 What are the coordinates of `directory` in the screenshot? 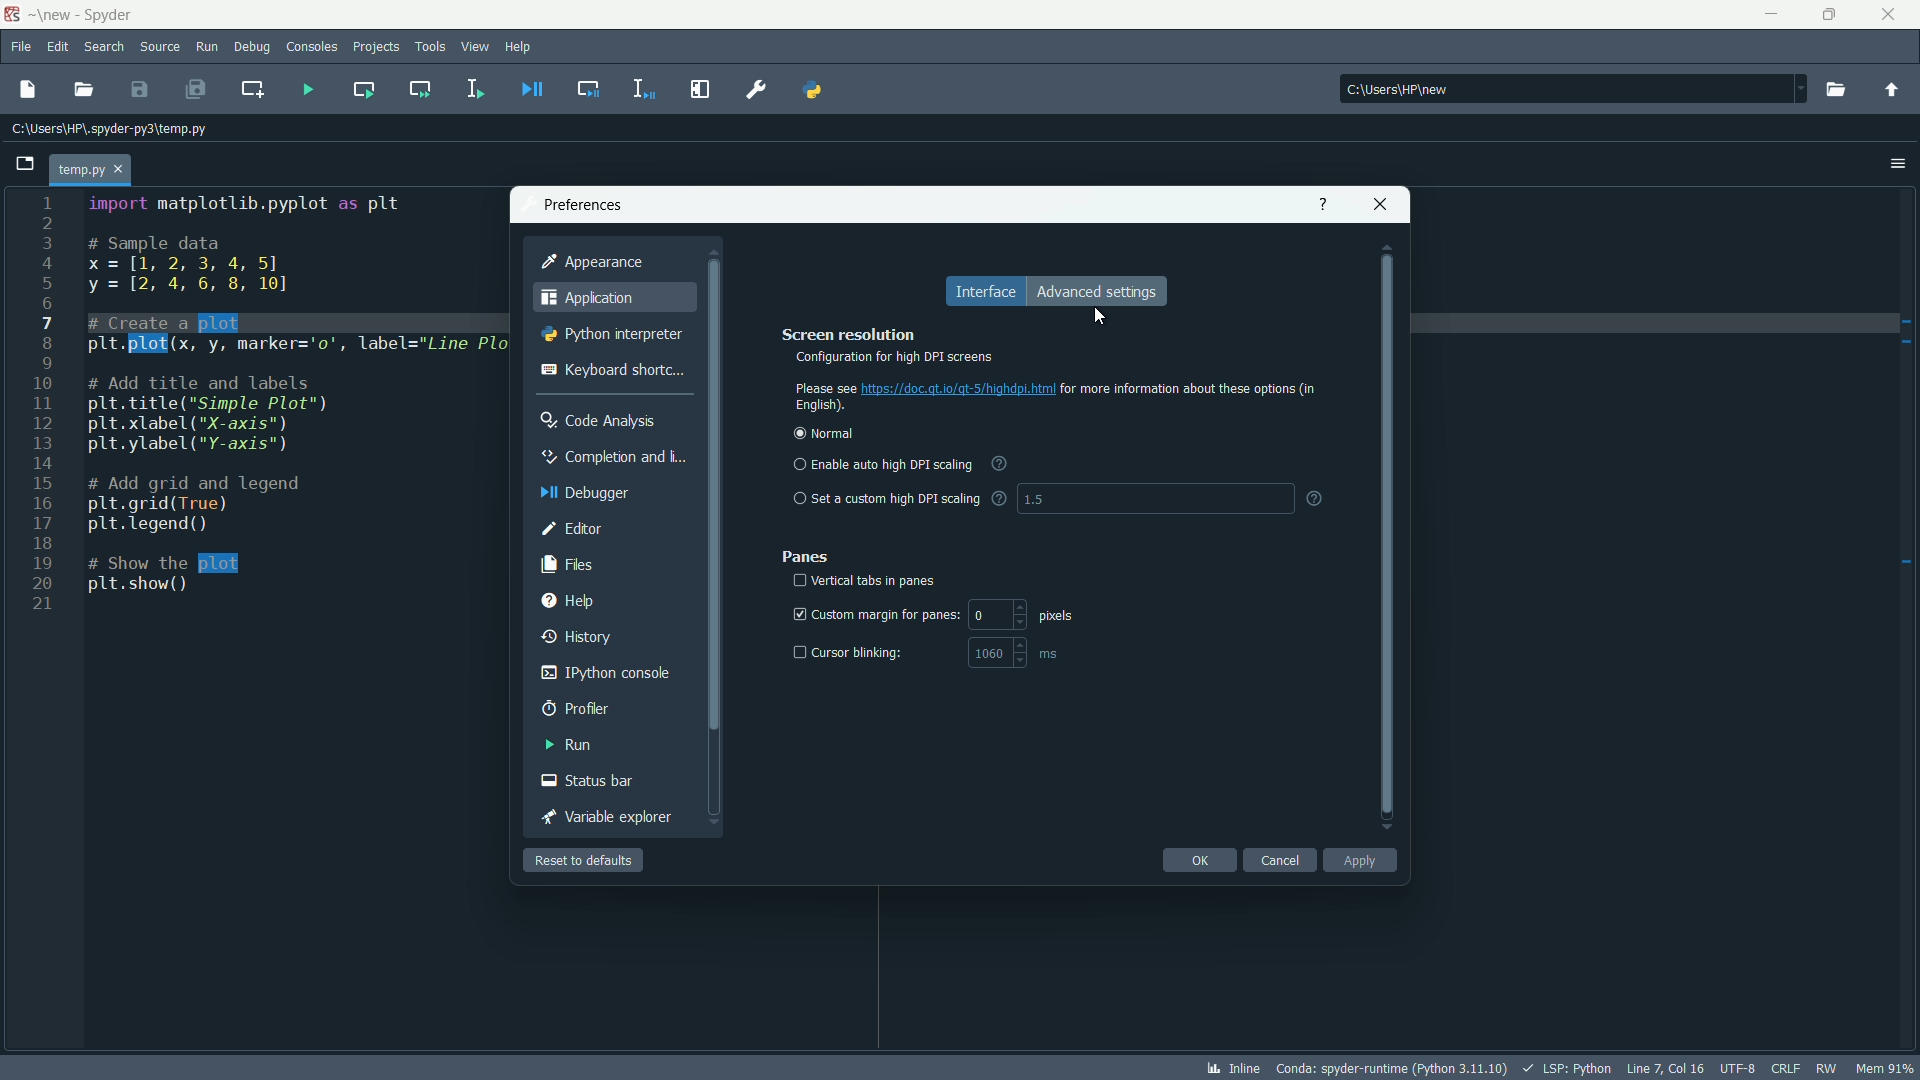 It's located at (1573, 88).